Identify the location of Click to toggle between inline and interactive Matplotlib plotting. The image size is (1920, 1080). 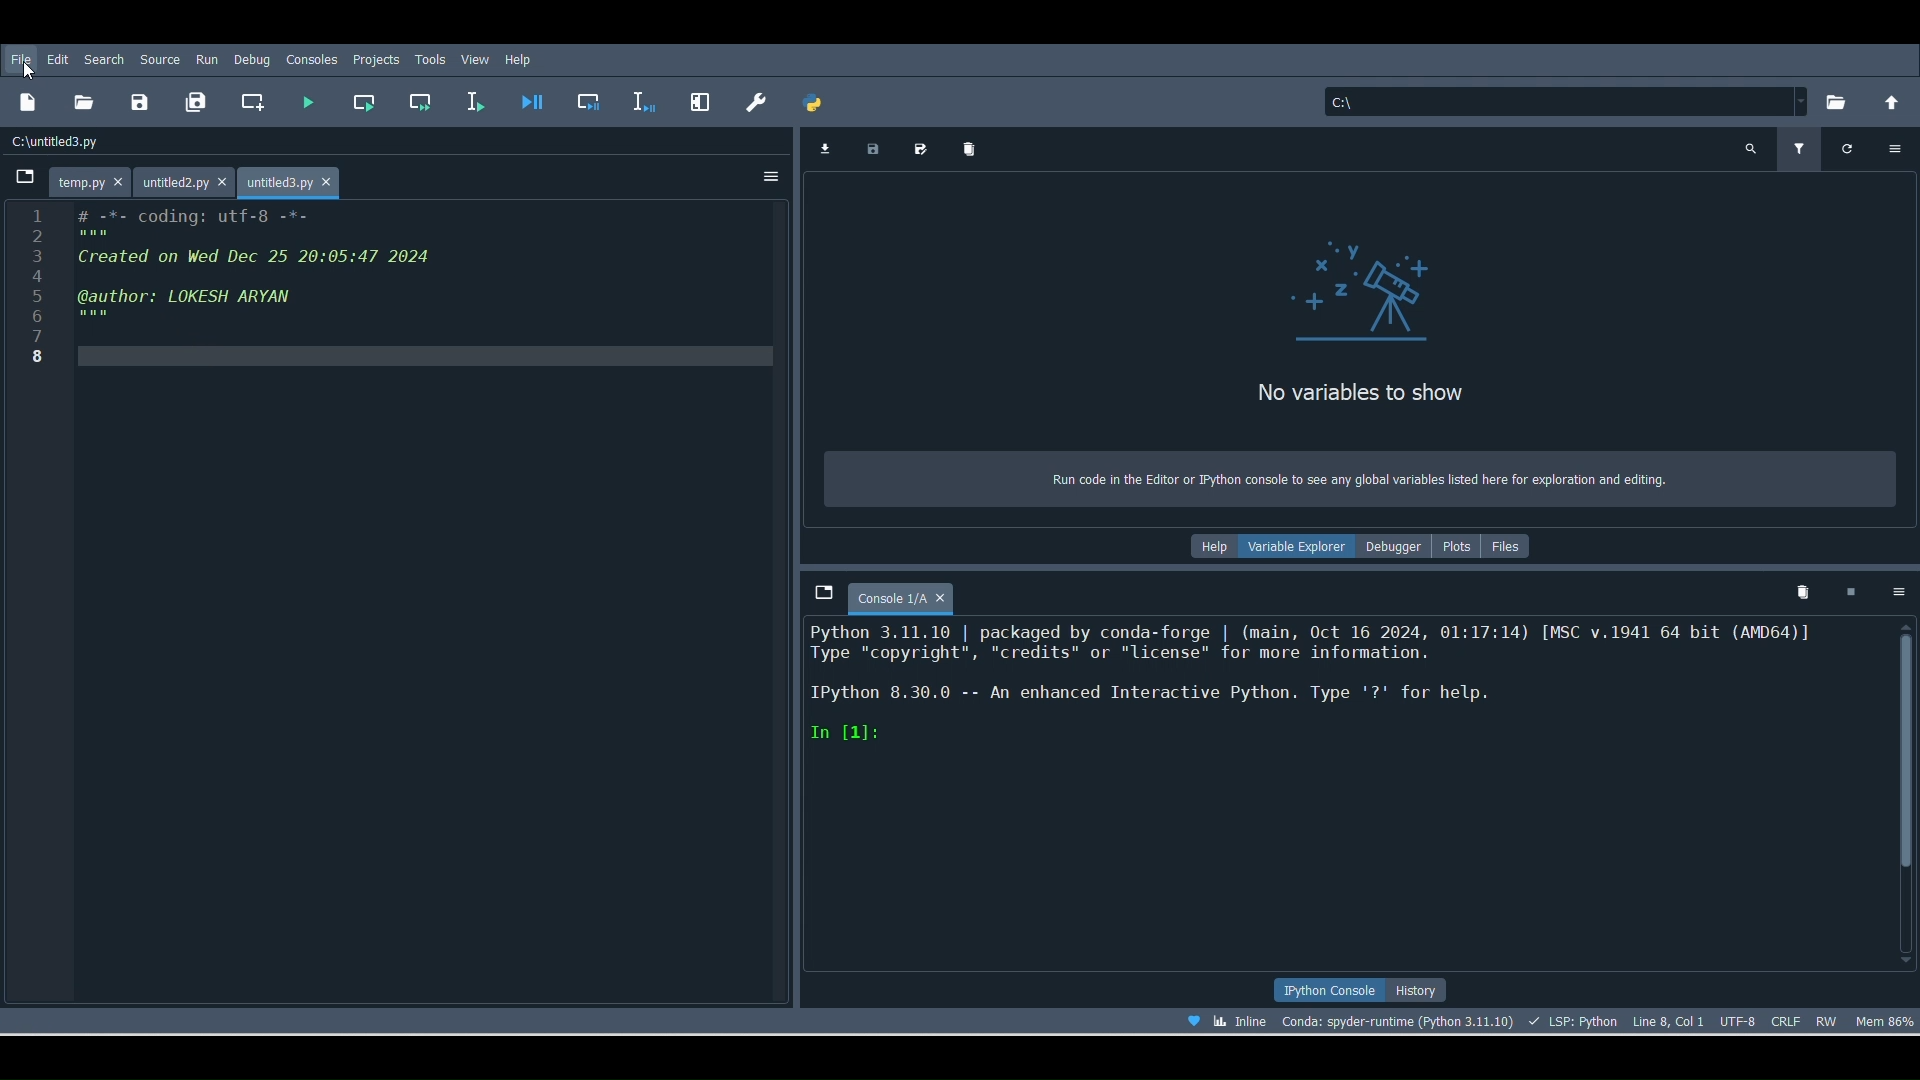
(1242, 1021).